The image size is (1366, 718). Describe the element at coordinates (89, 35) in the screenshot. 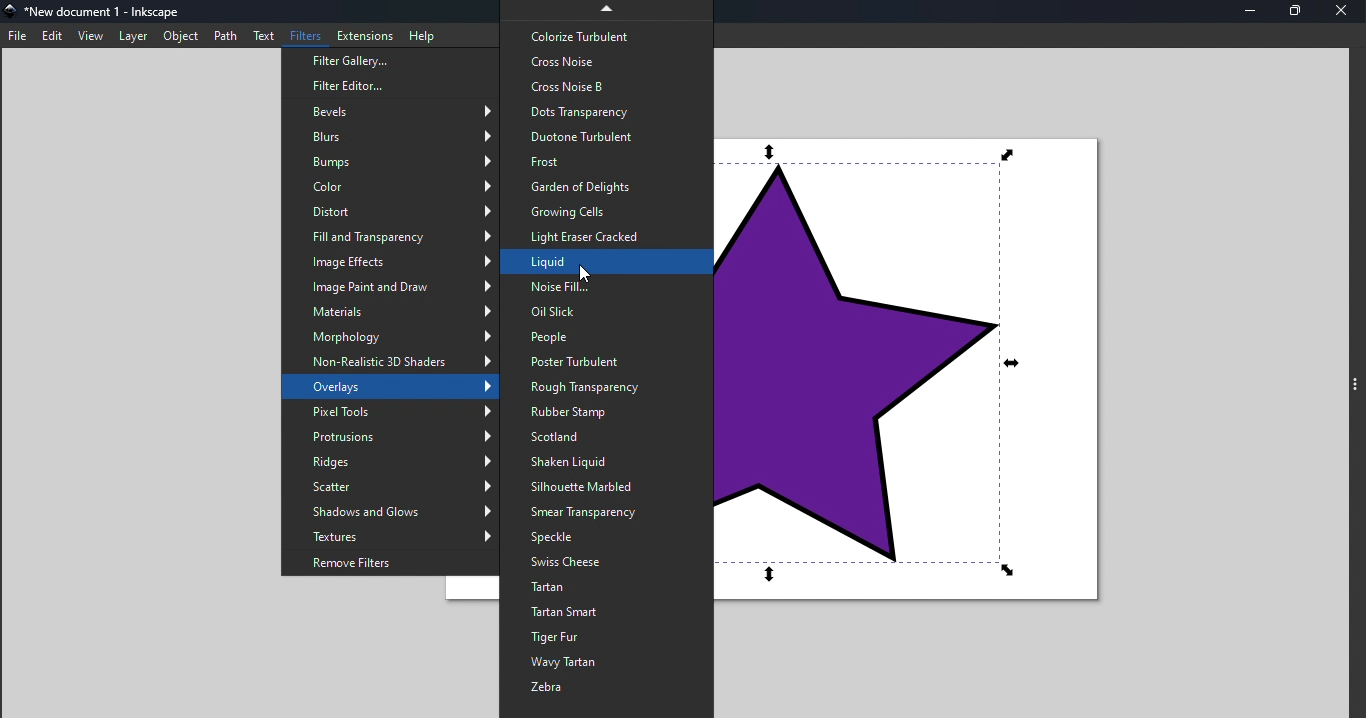

I see `View` at that location.